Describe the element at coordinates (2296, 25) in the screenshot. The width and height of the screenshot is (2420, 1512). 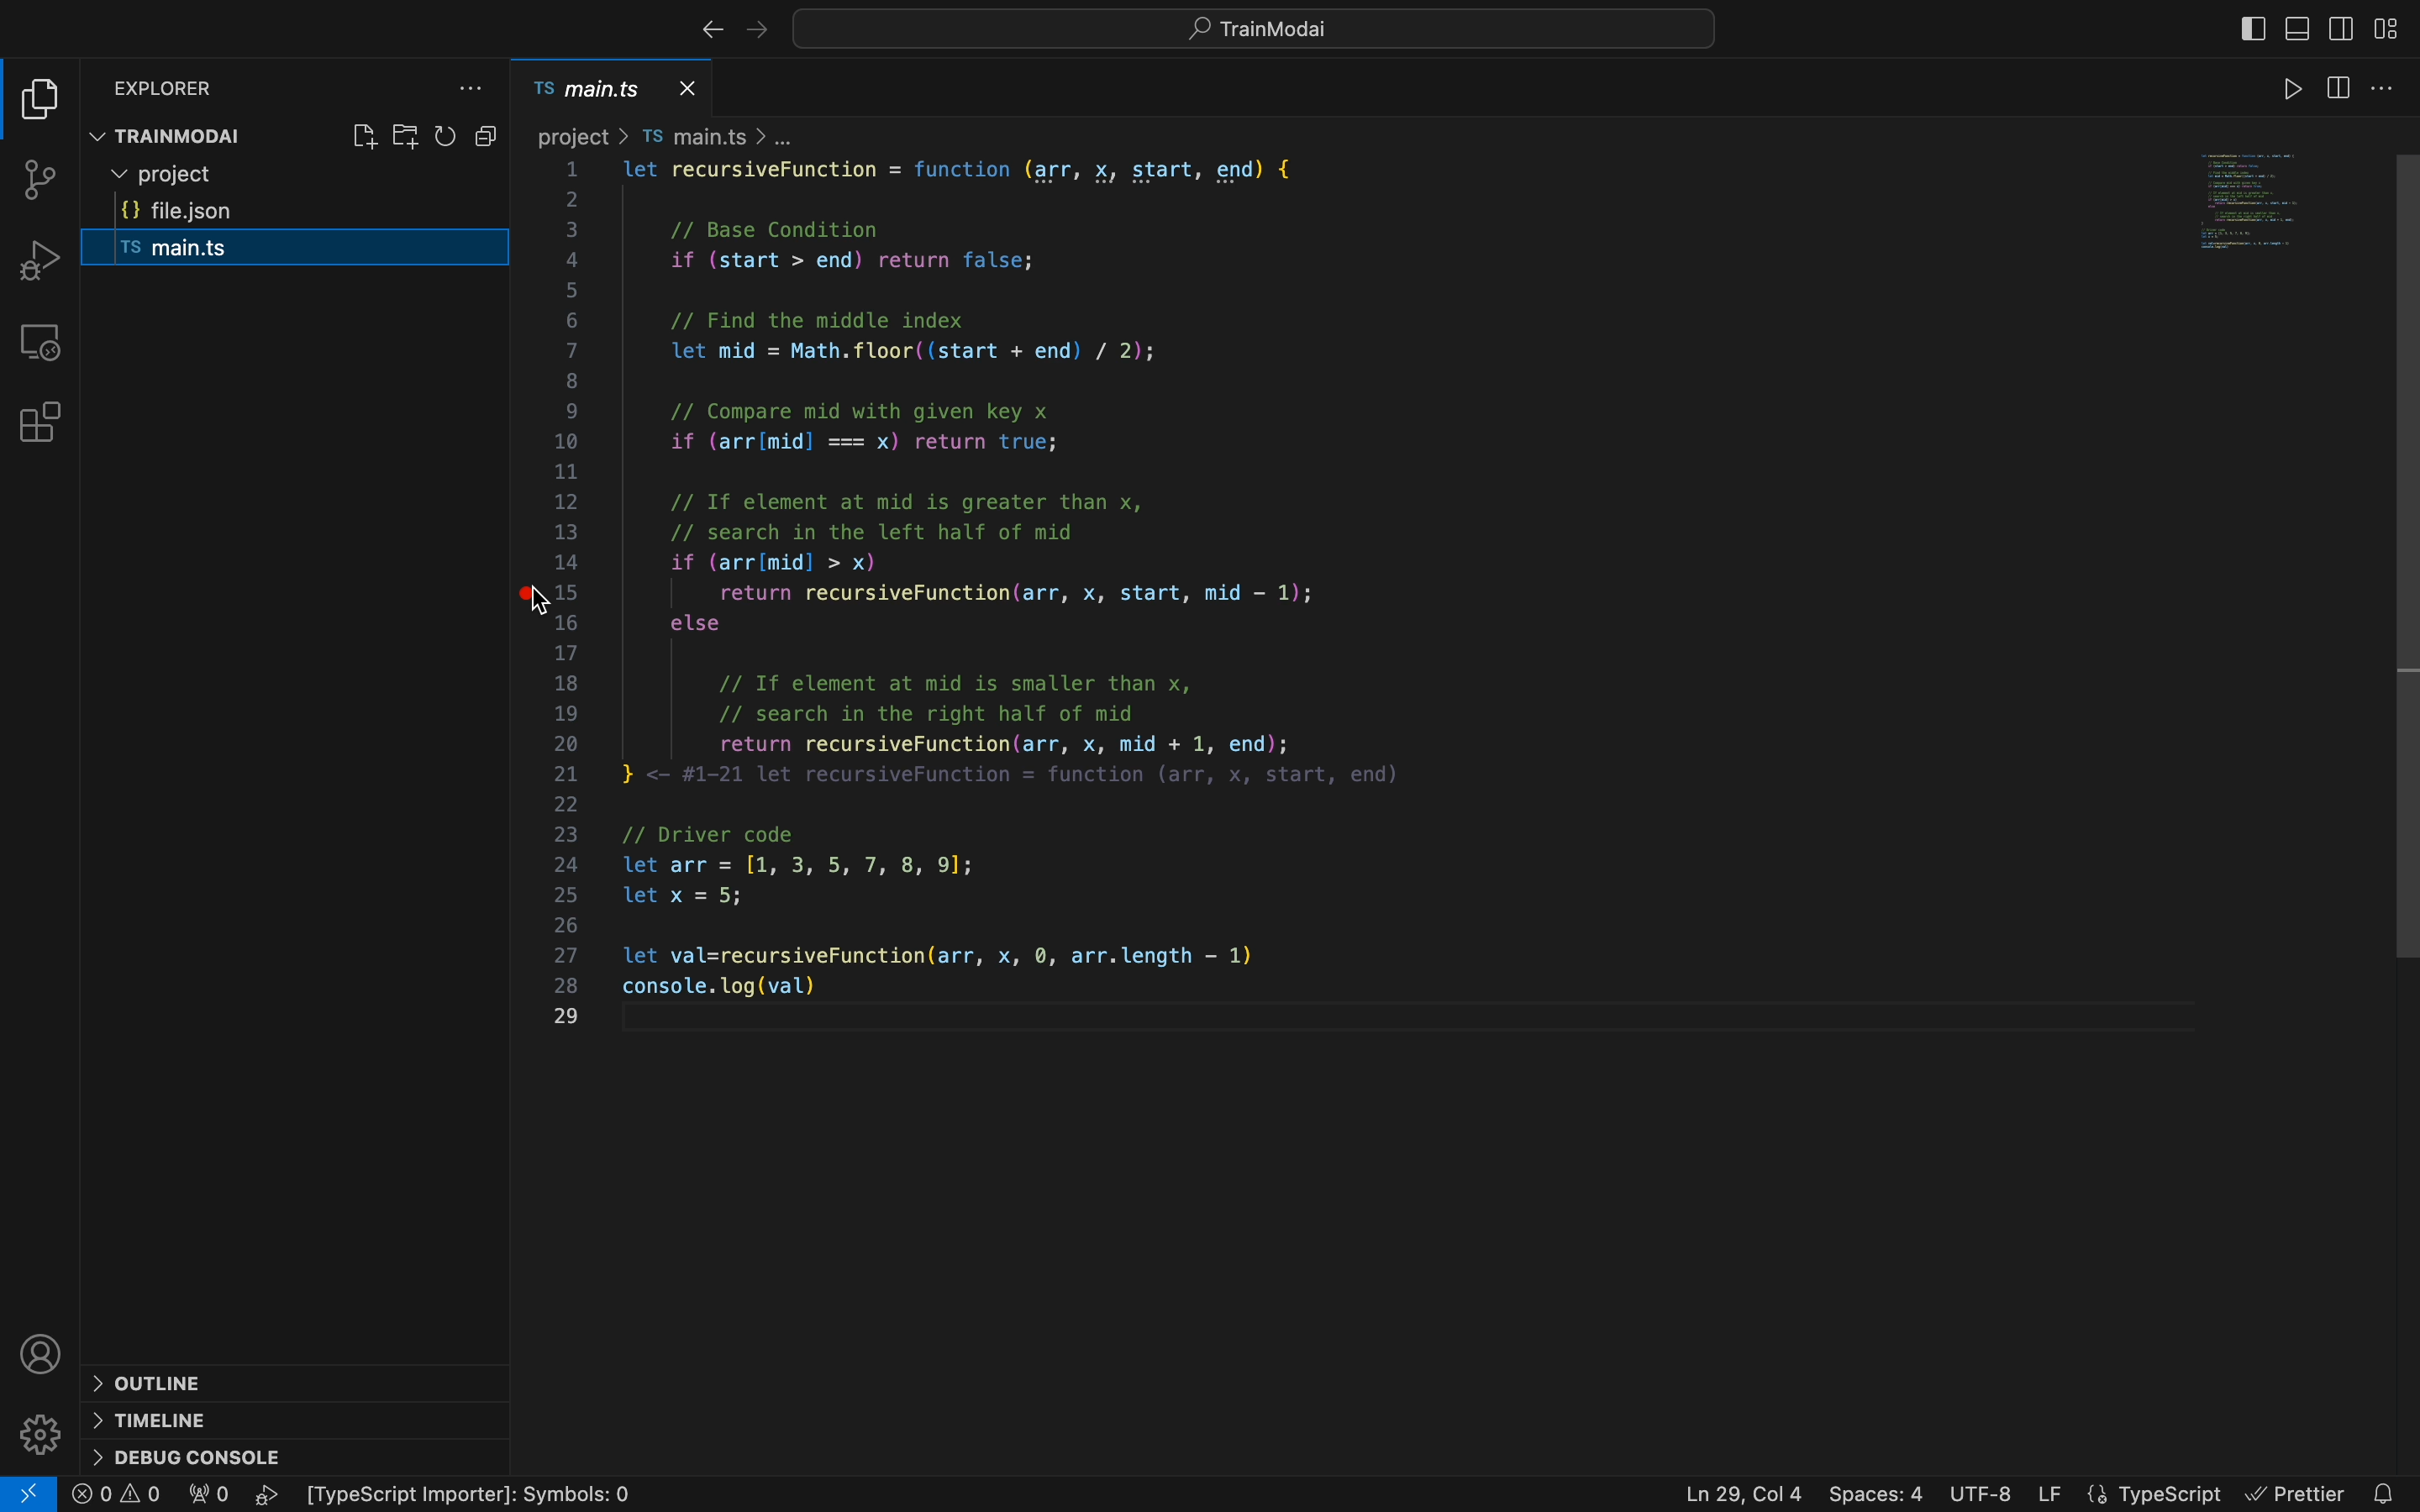
I see `toggle primary bar` at that location.